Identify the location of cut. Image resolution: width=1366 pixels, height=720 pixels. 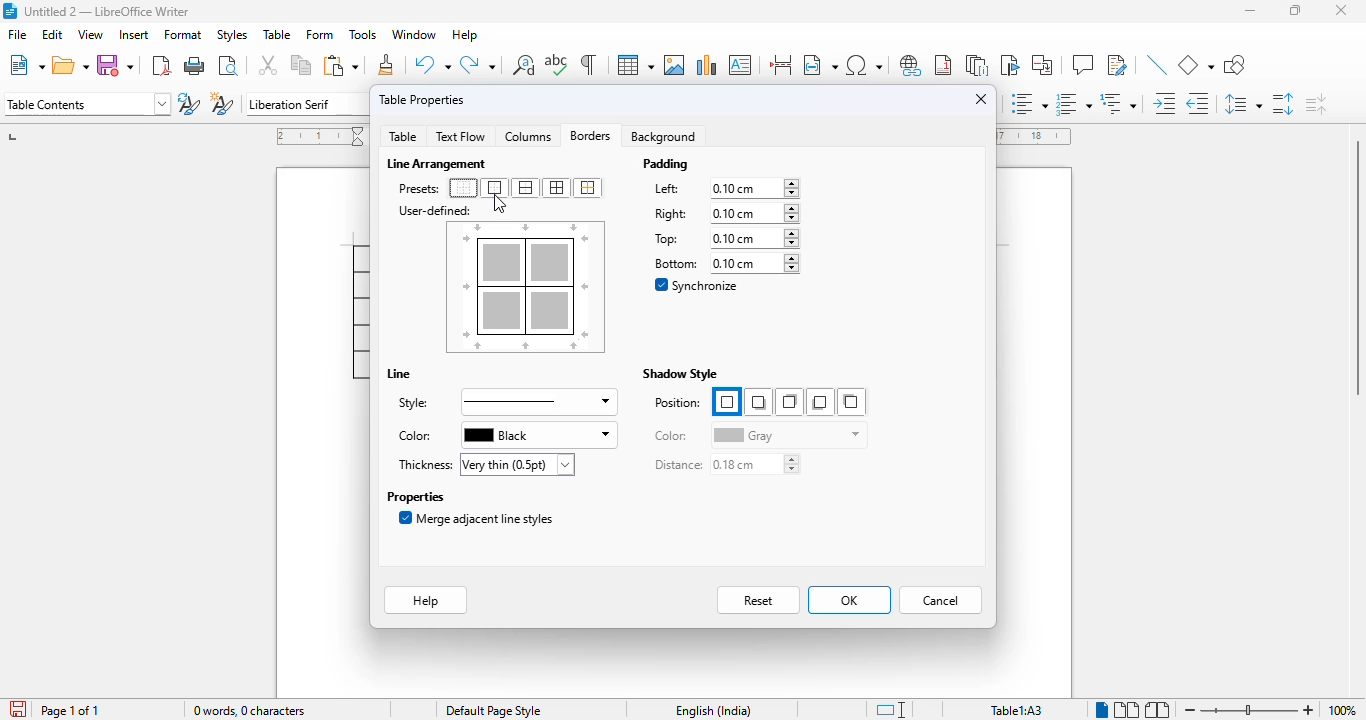
(269, 65).